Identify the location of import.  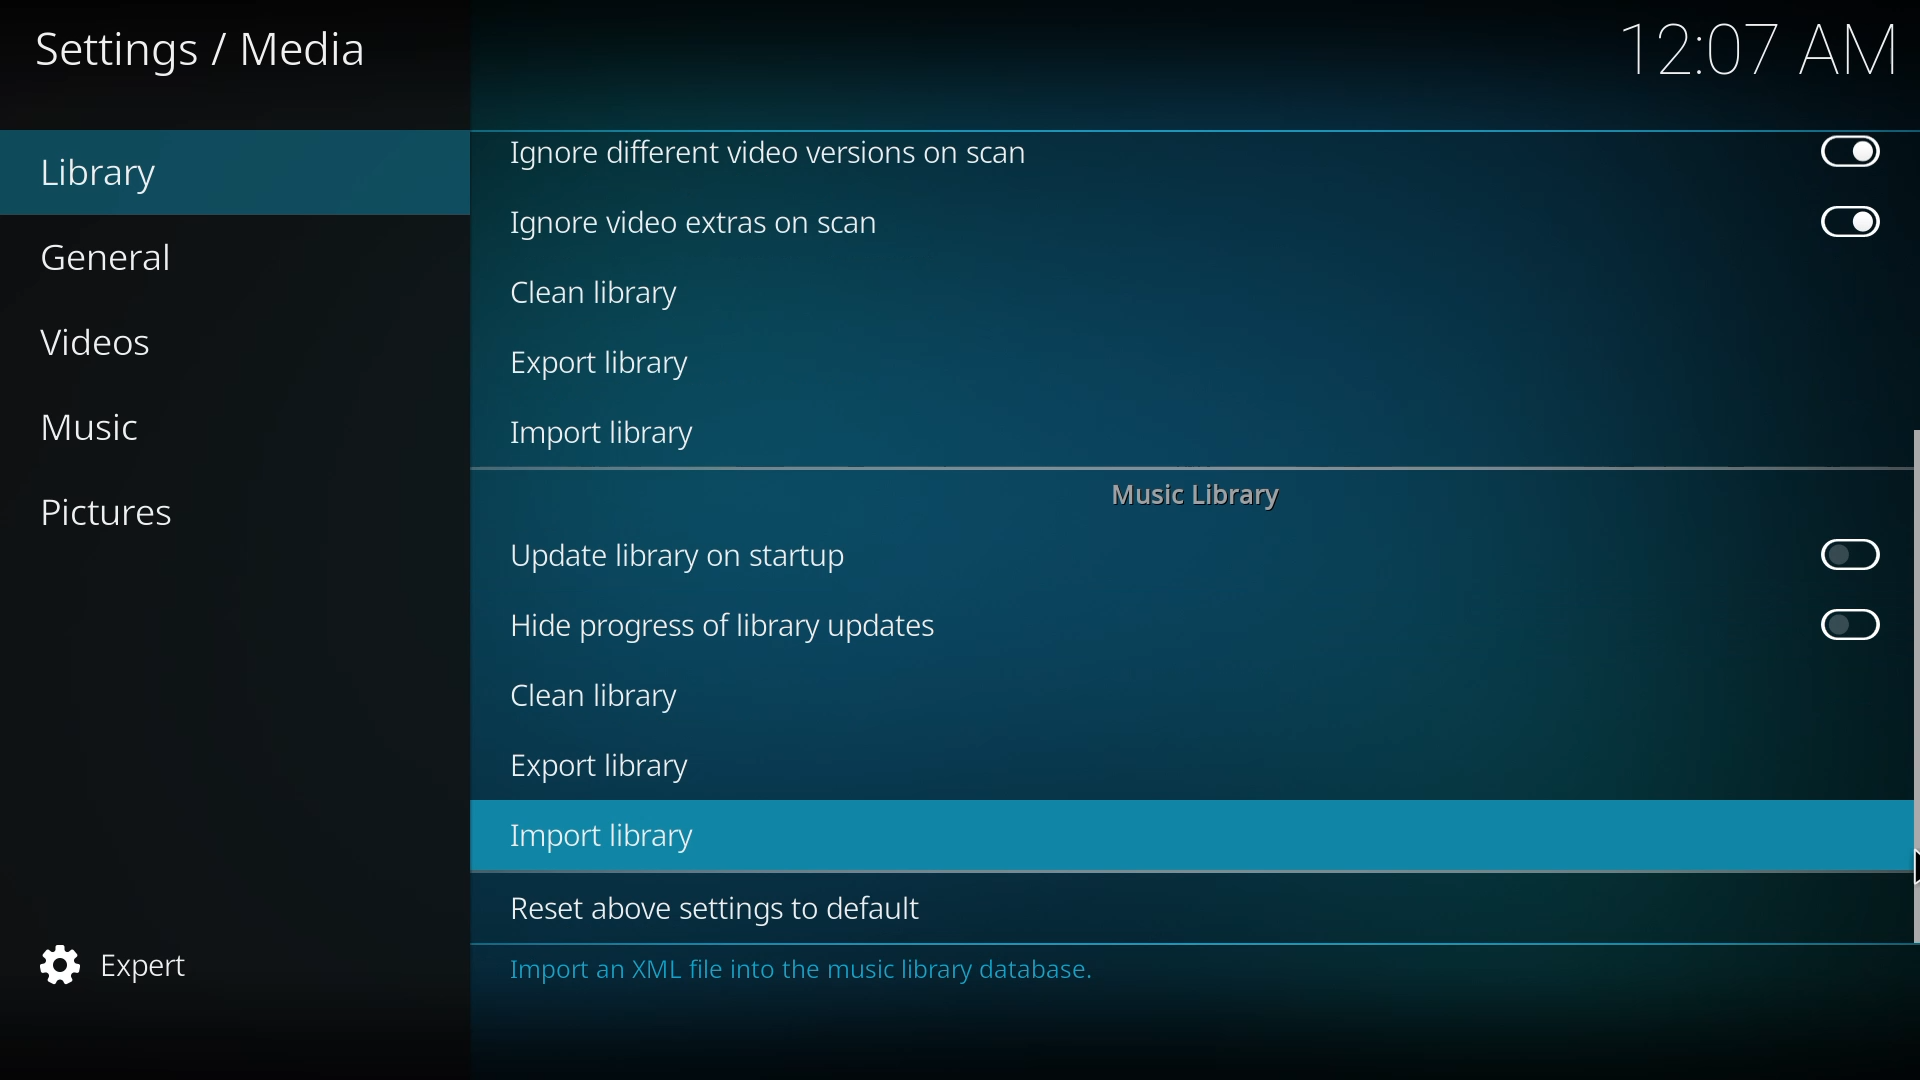
(607, 437).